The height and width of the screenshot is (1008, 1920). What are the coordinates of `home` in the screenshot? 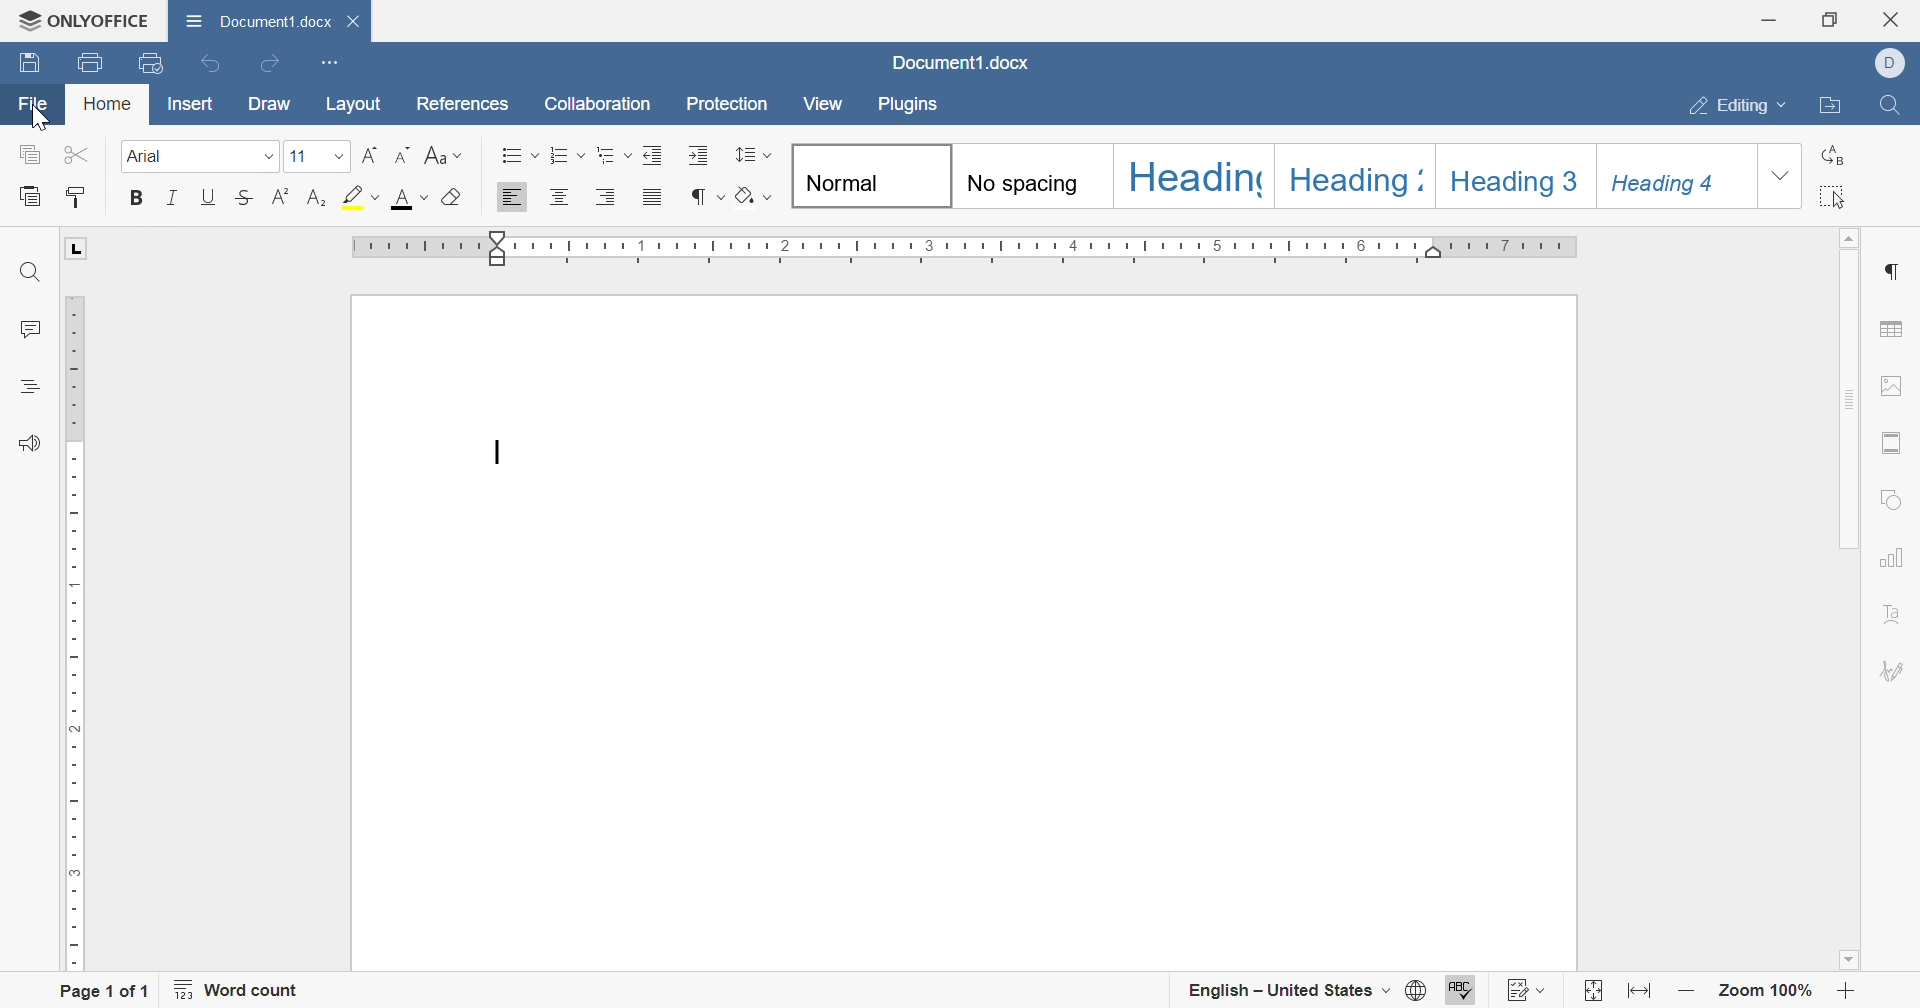 It's located at (106, 106).